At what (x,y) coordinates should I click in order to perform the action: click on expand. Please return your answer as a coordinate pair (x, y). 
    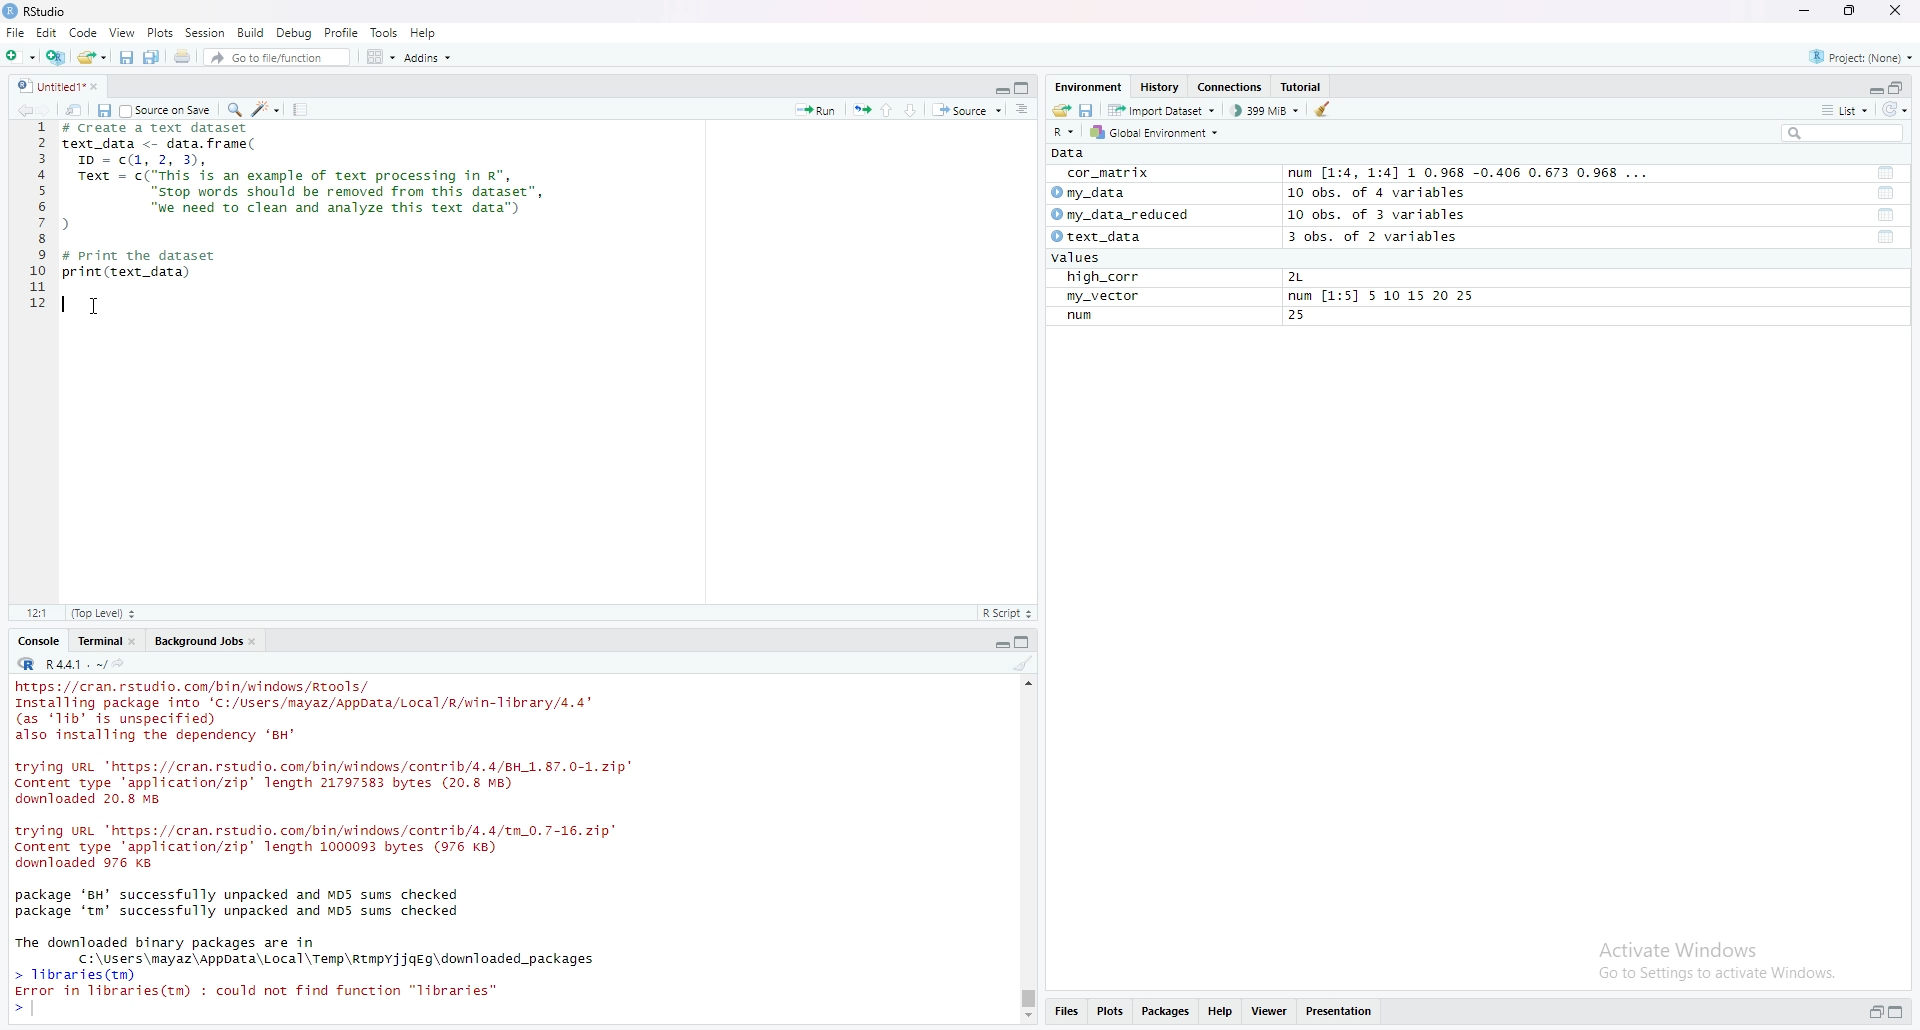
    Looking at the image, I should click on (1873, 87).